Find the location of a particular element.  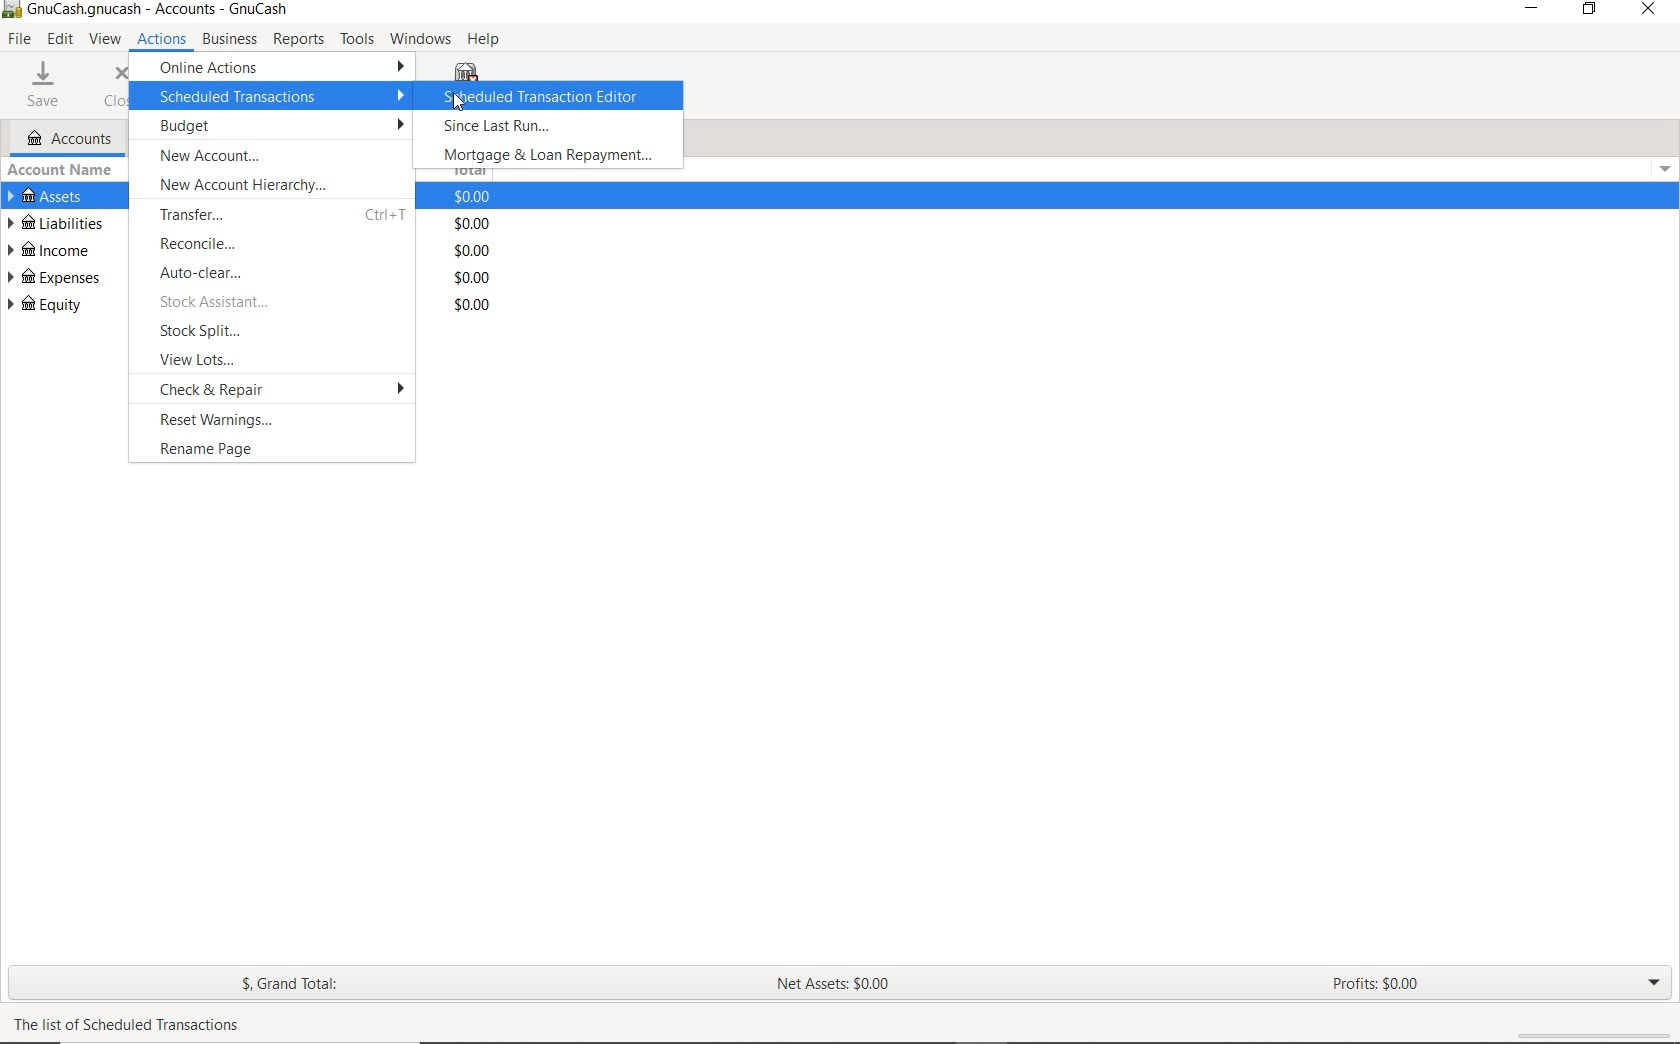

TOOLS is located at coordinates (357, 39).